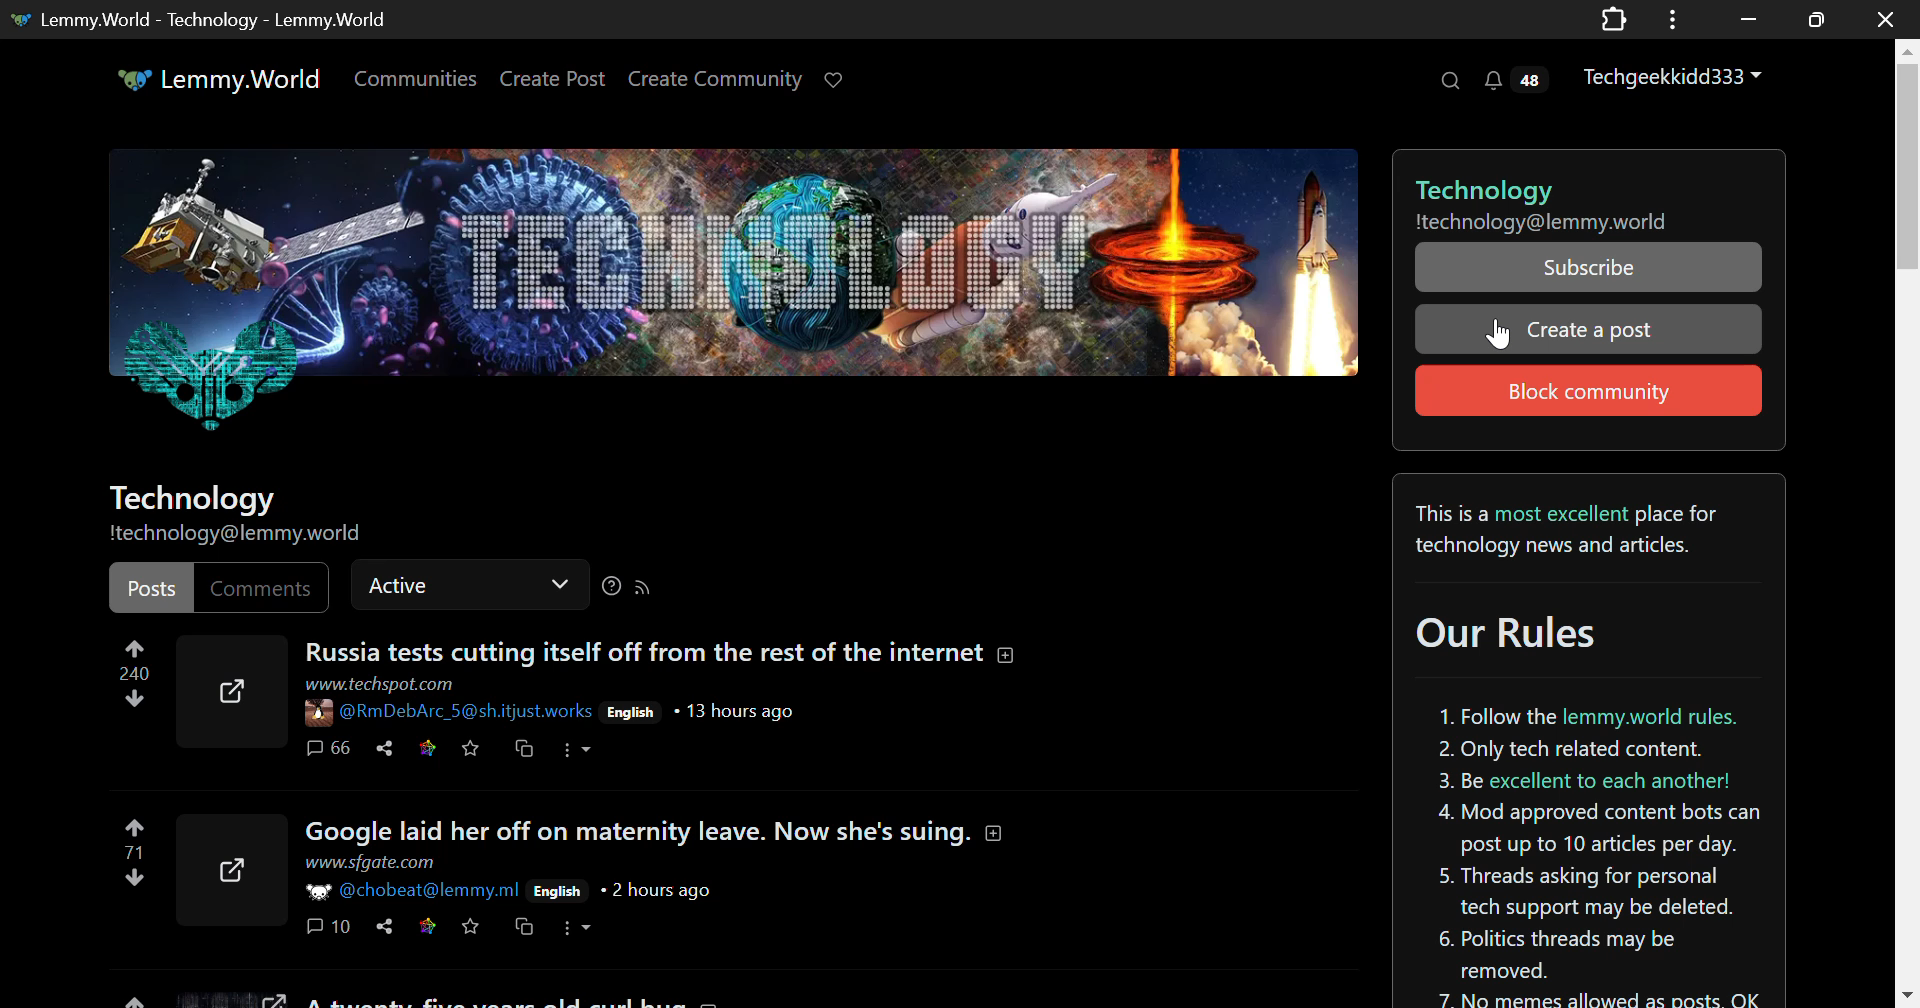 The height and width of the screenshot is (1008, 1920). Describe the element at coordinates (370, 863) in the screenshot. I see `sfgate.com` at that location.